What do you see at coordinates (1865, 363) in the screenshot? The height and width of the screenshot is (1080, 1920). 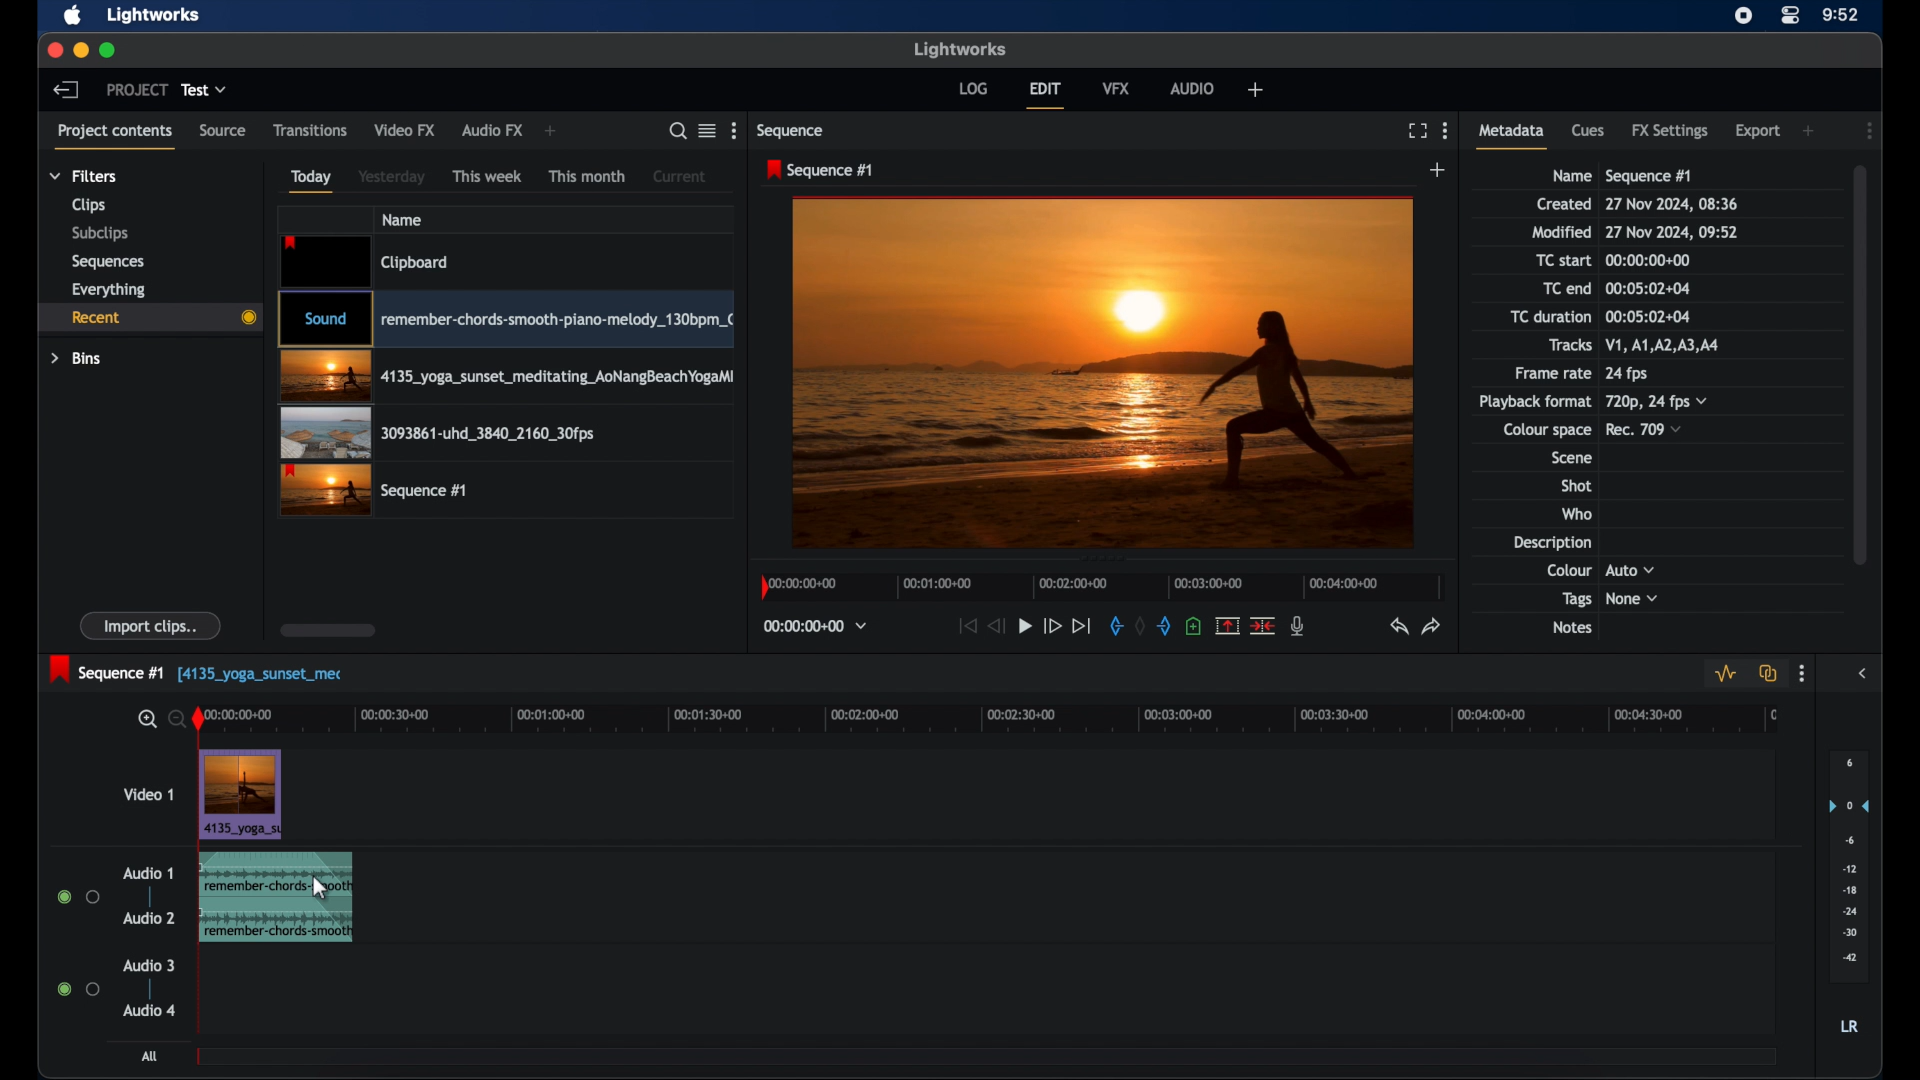 I see `scroll box` at bounding box center [1865, 363].